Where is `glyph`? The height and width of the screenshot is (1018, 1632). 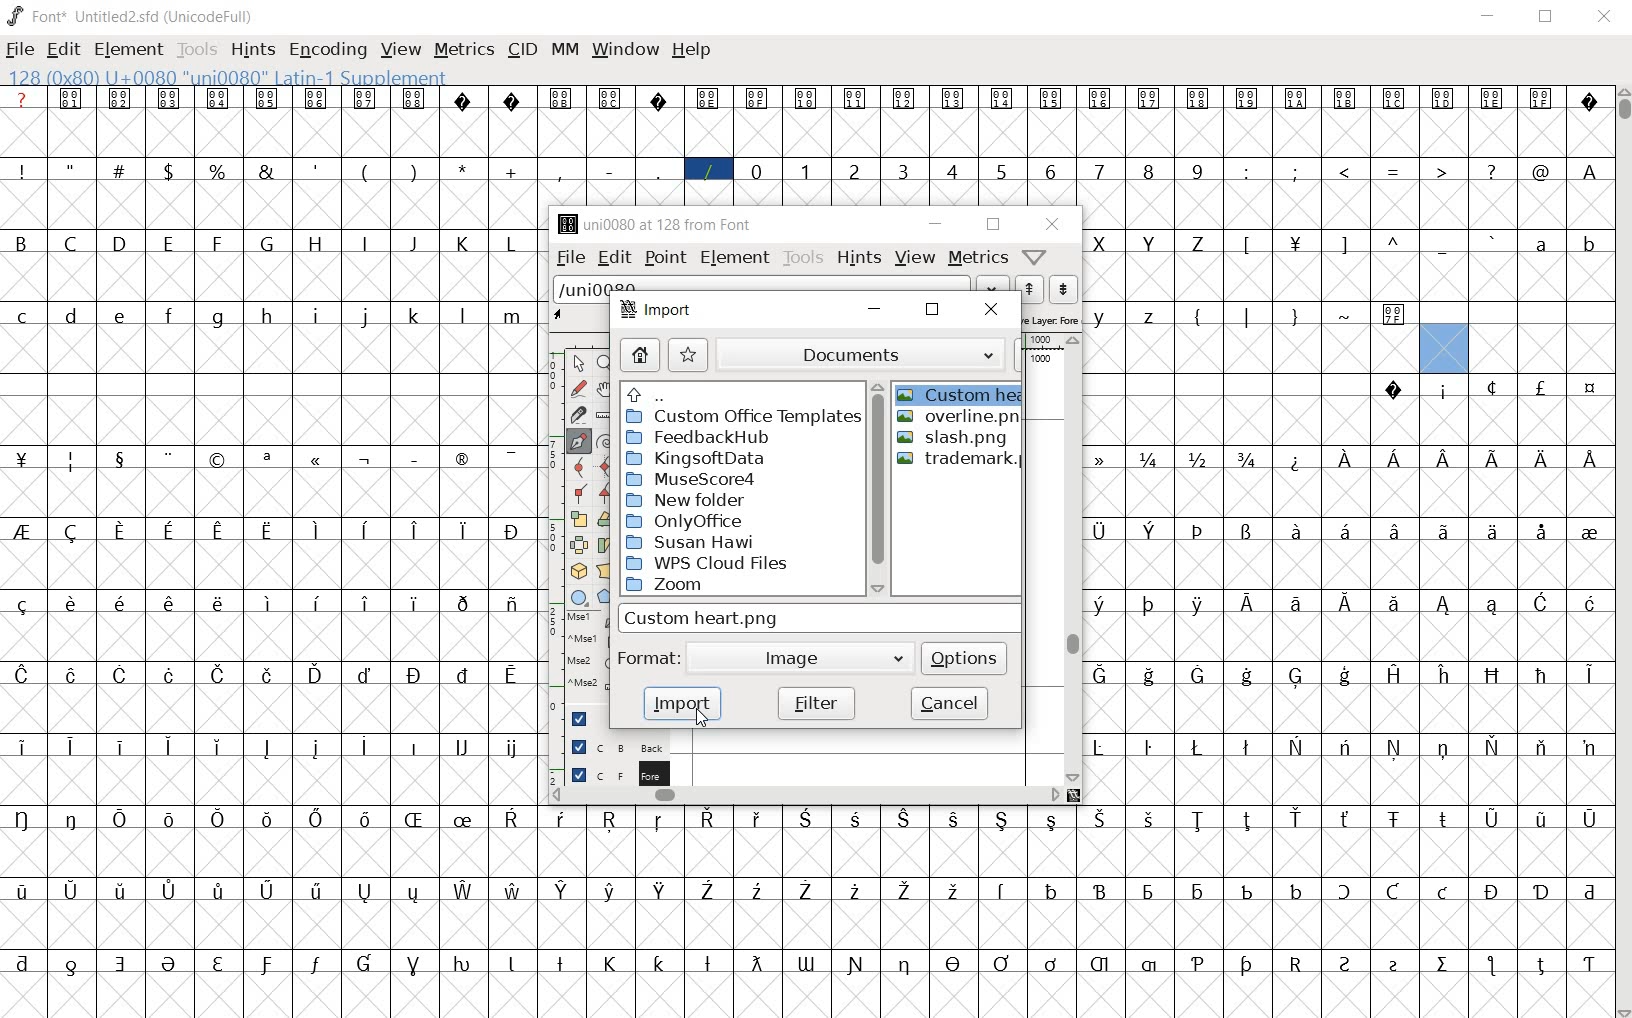
glyph is located at coordinates (514, 749).